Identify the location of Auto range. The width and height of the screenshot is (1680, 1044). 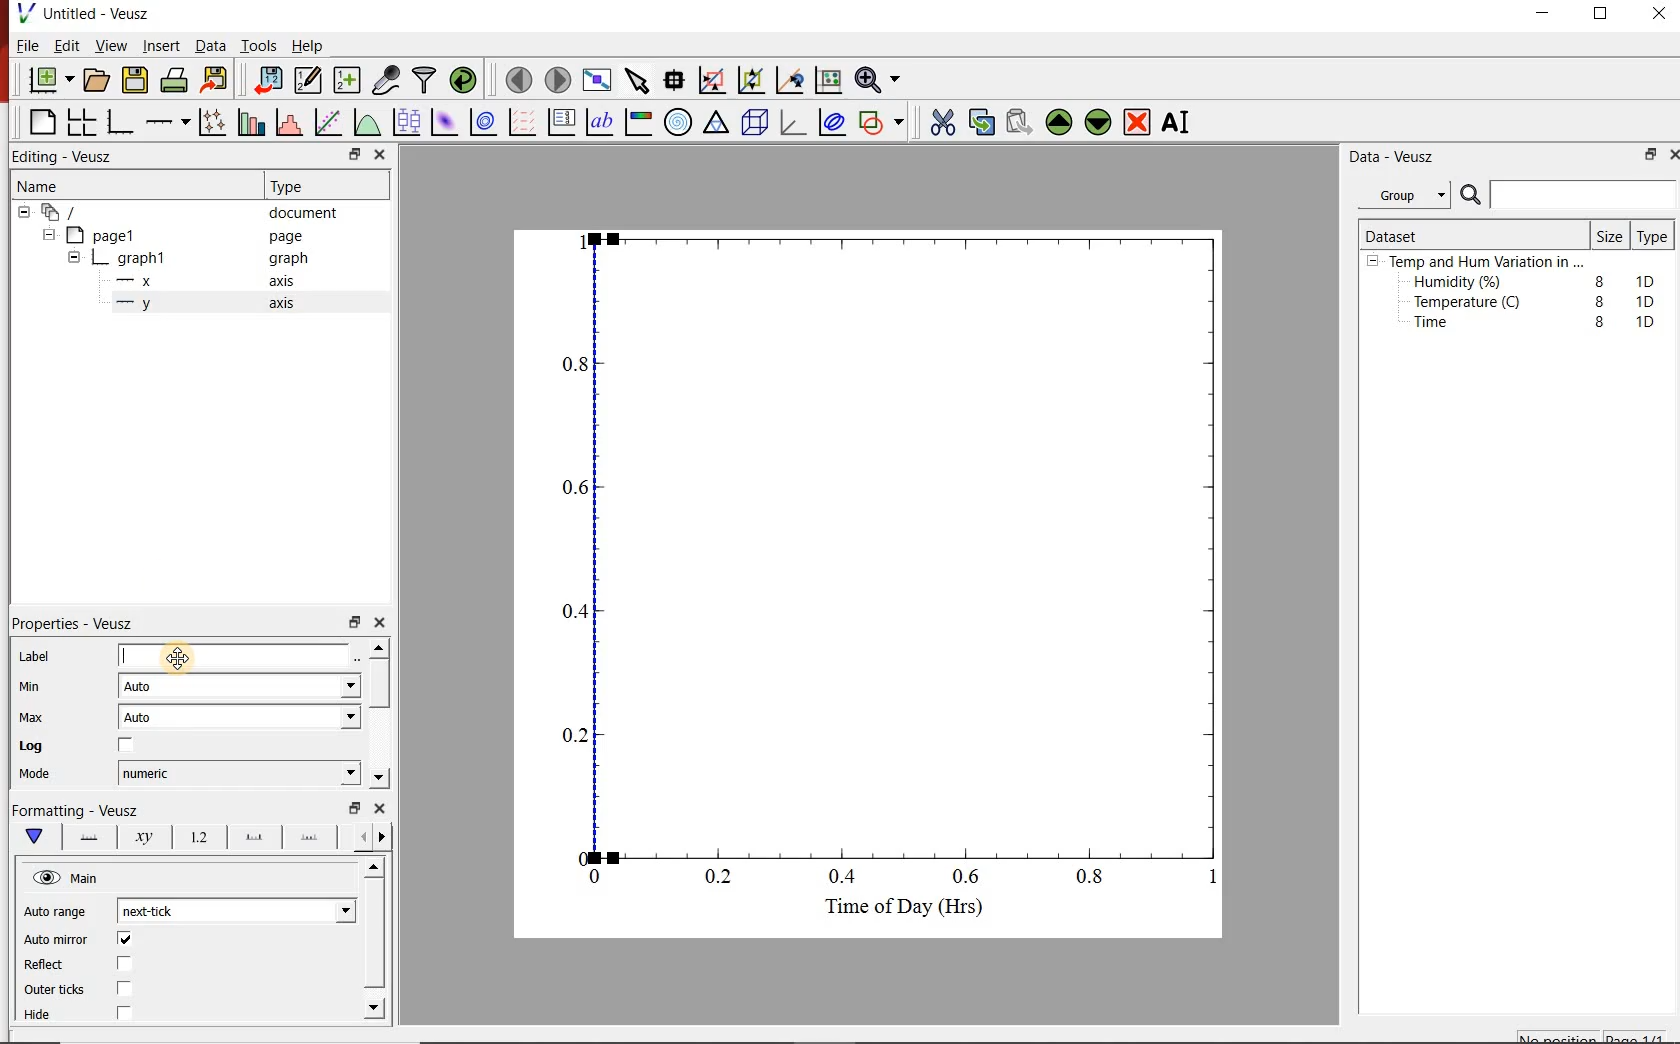
(59, 913).